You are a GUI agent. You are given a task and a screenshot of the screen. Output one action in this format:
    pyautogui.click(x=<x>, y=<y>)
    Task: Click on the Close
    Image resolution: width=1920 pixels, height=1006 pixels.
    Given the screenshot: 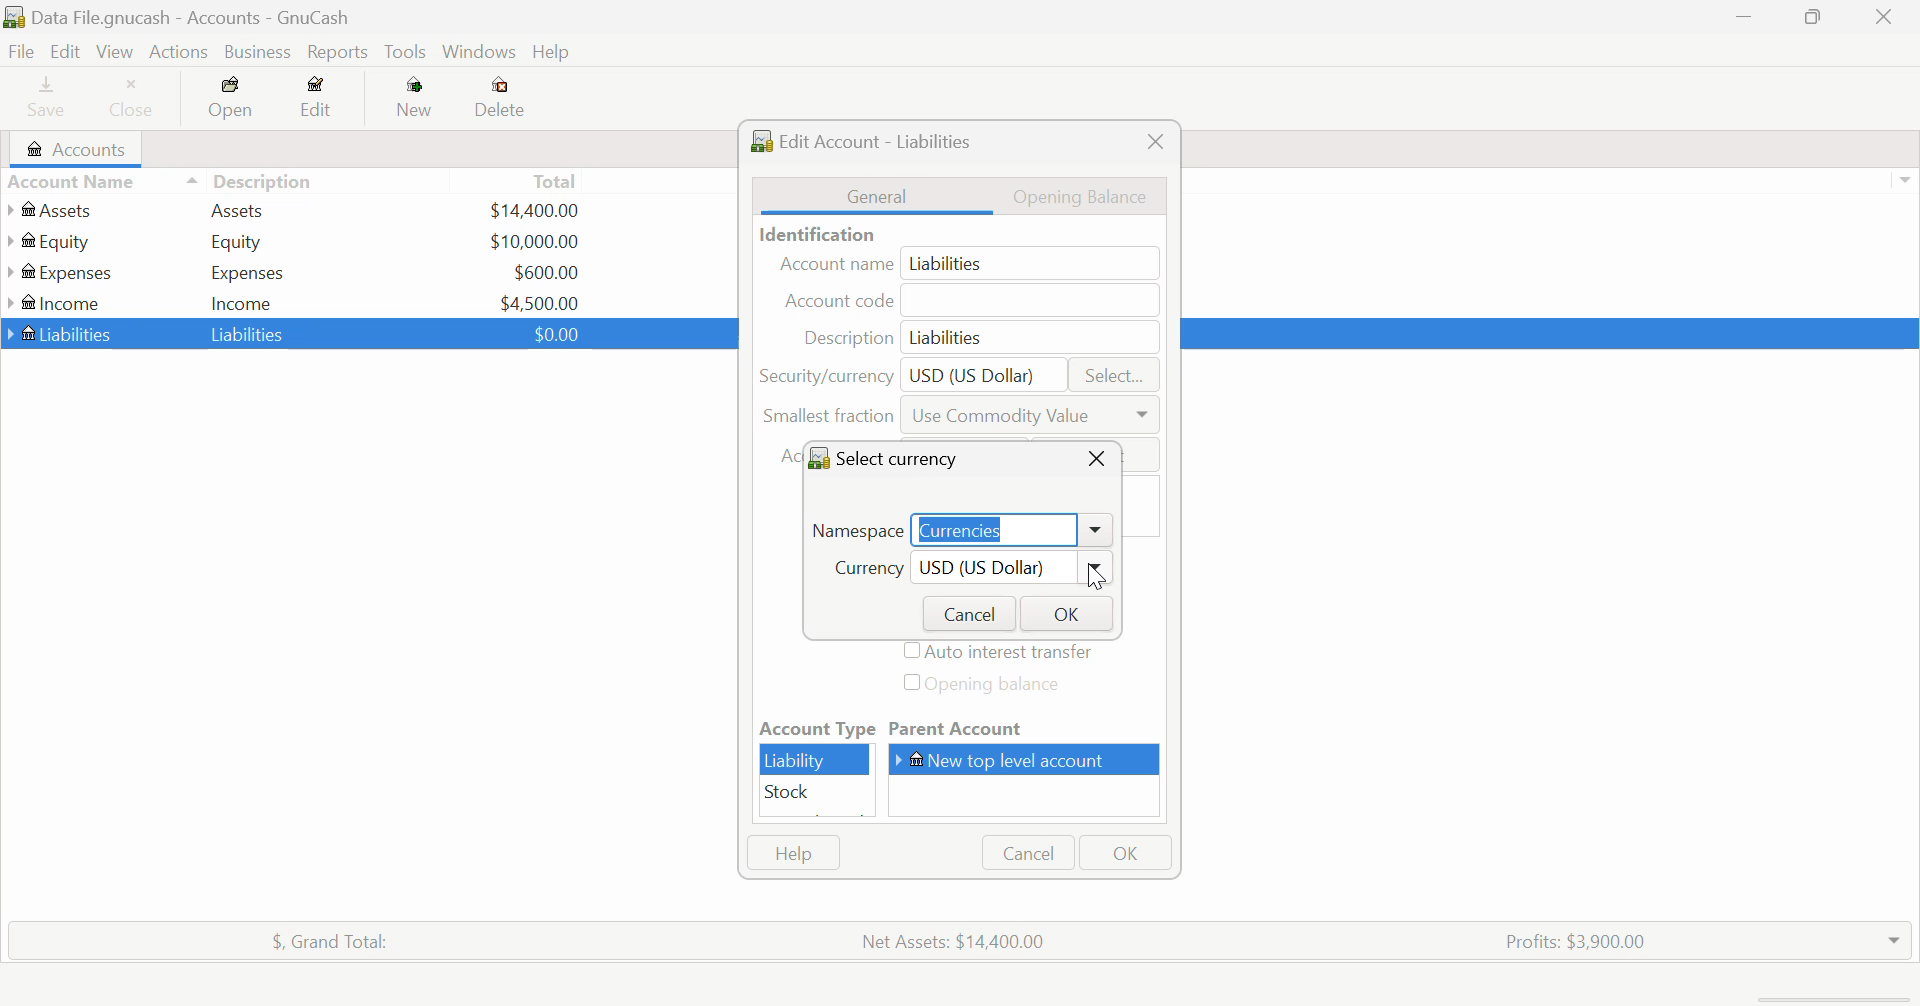 What is the action you would take?
    pyautogui.click(x=1096, y=458)
    